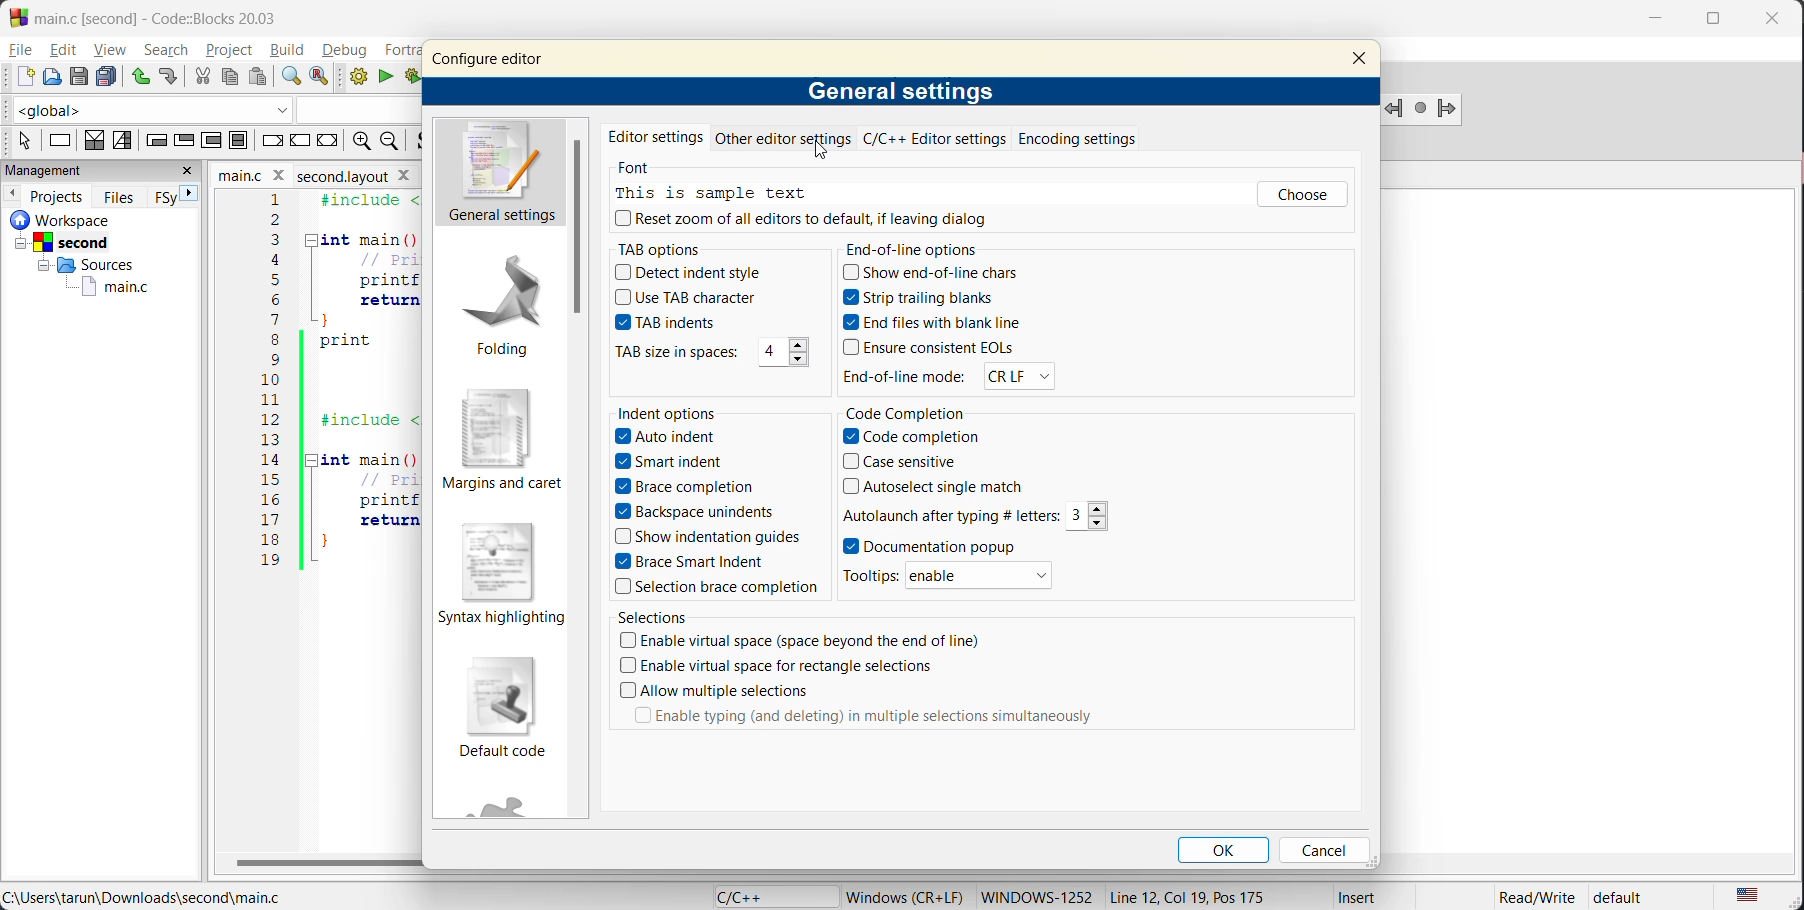 This screenshot has width=1804, height=910. What do you see at coordinates (935, 462) in the screenshot?
I see `Case sensitive` at bounding box center [935, 462].